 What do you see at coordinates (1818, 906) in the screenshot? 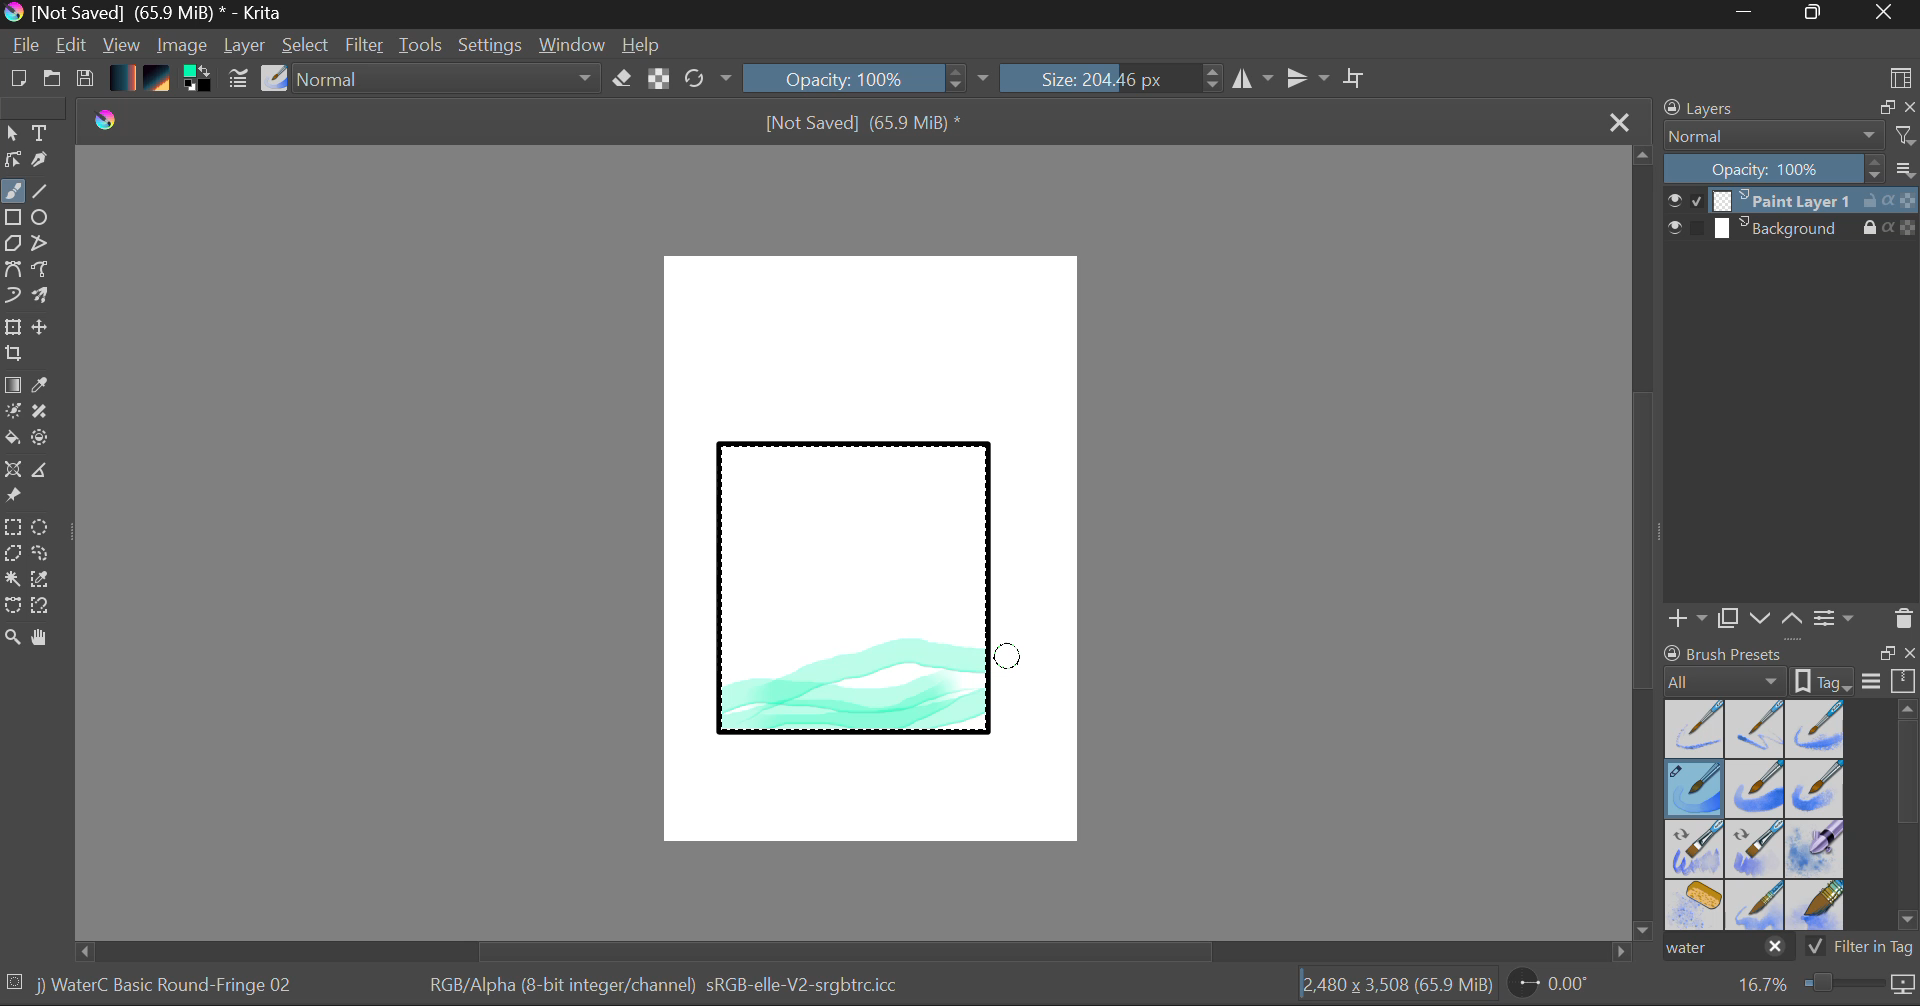
I see `Water C - Wide Area` at bounding box center [1818, 906].